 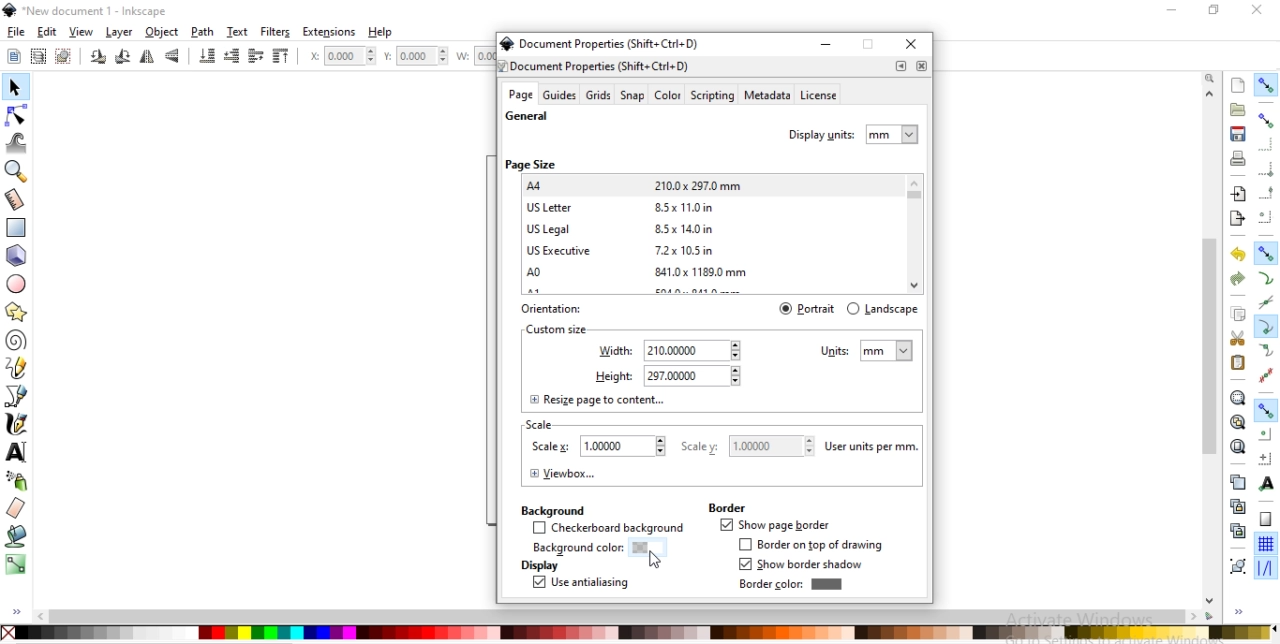 I want to click on metadata, so click(x=766, y=96).